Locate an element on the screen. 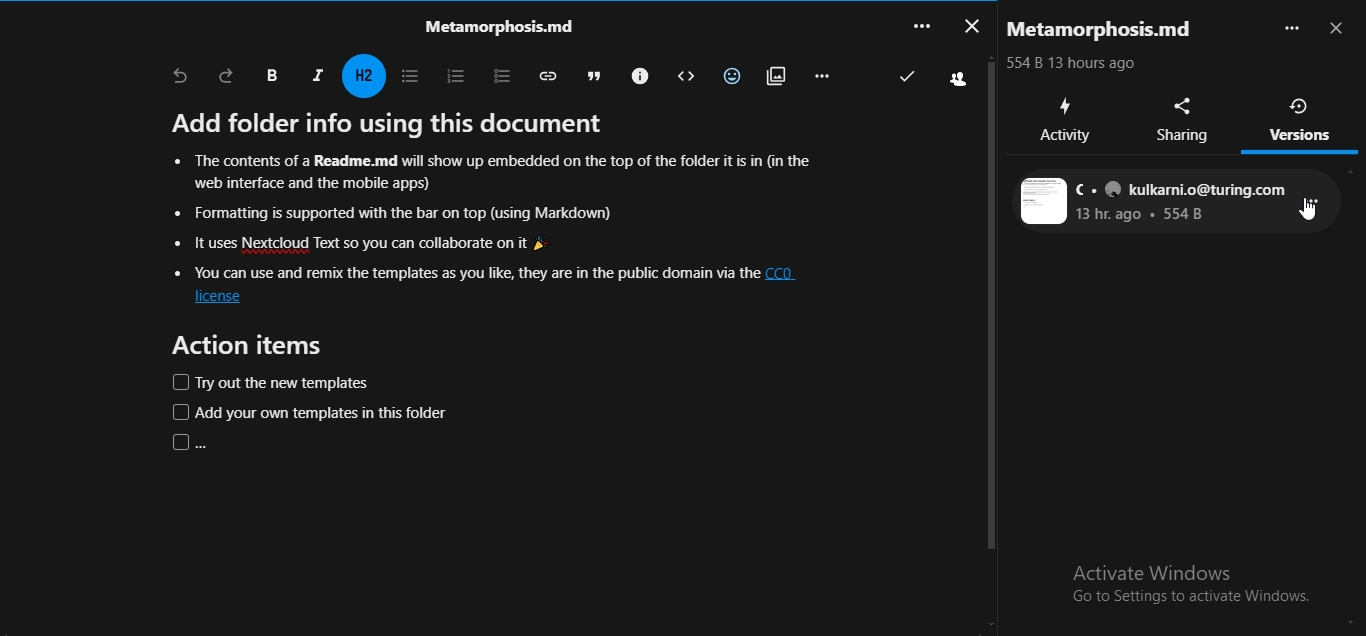 The width and height of the screenshot is (1366, 636). undo is located at coordinates (180, 77).